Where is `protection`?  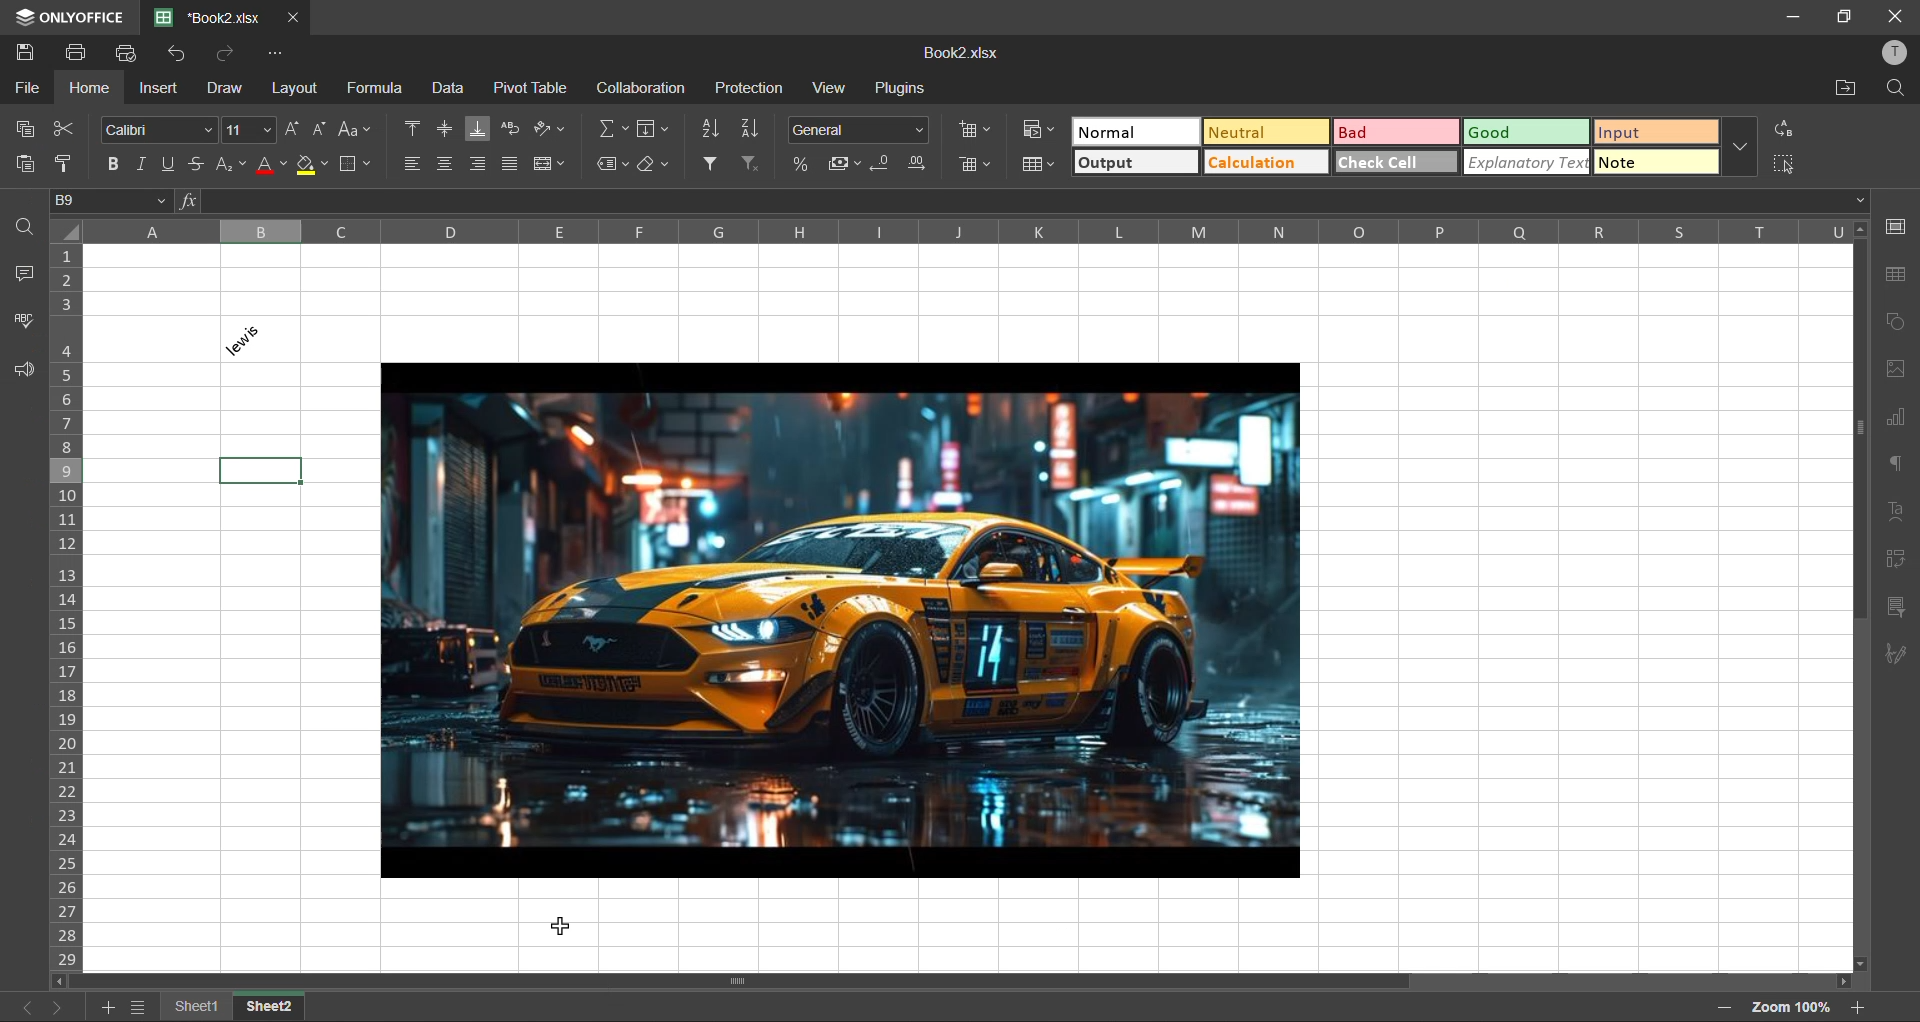 protection is located at coordinates (749, 88).